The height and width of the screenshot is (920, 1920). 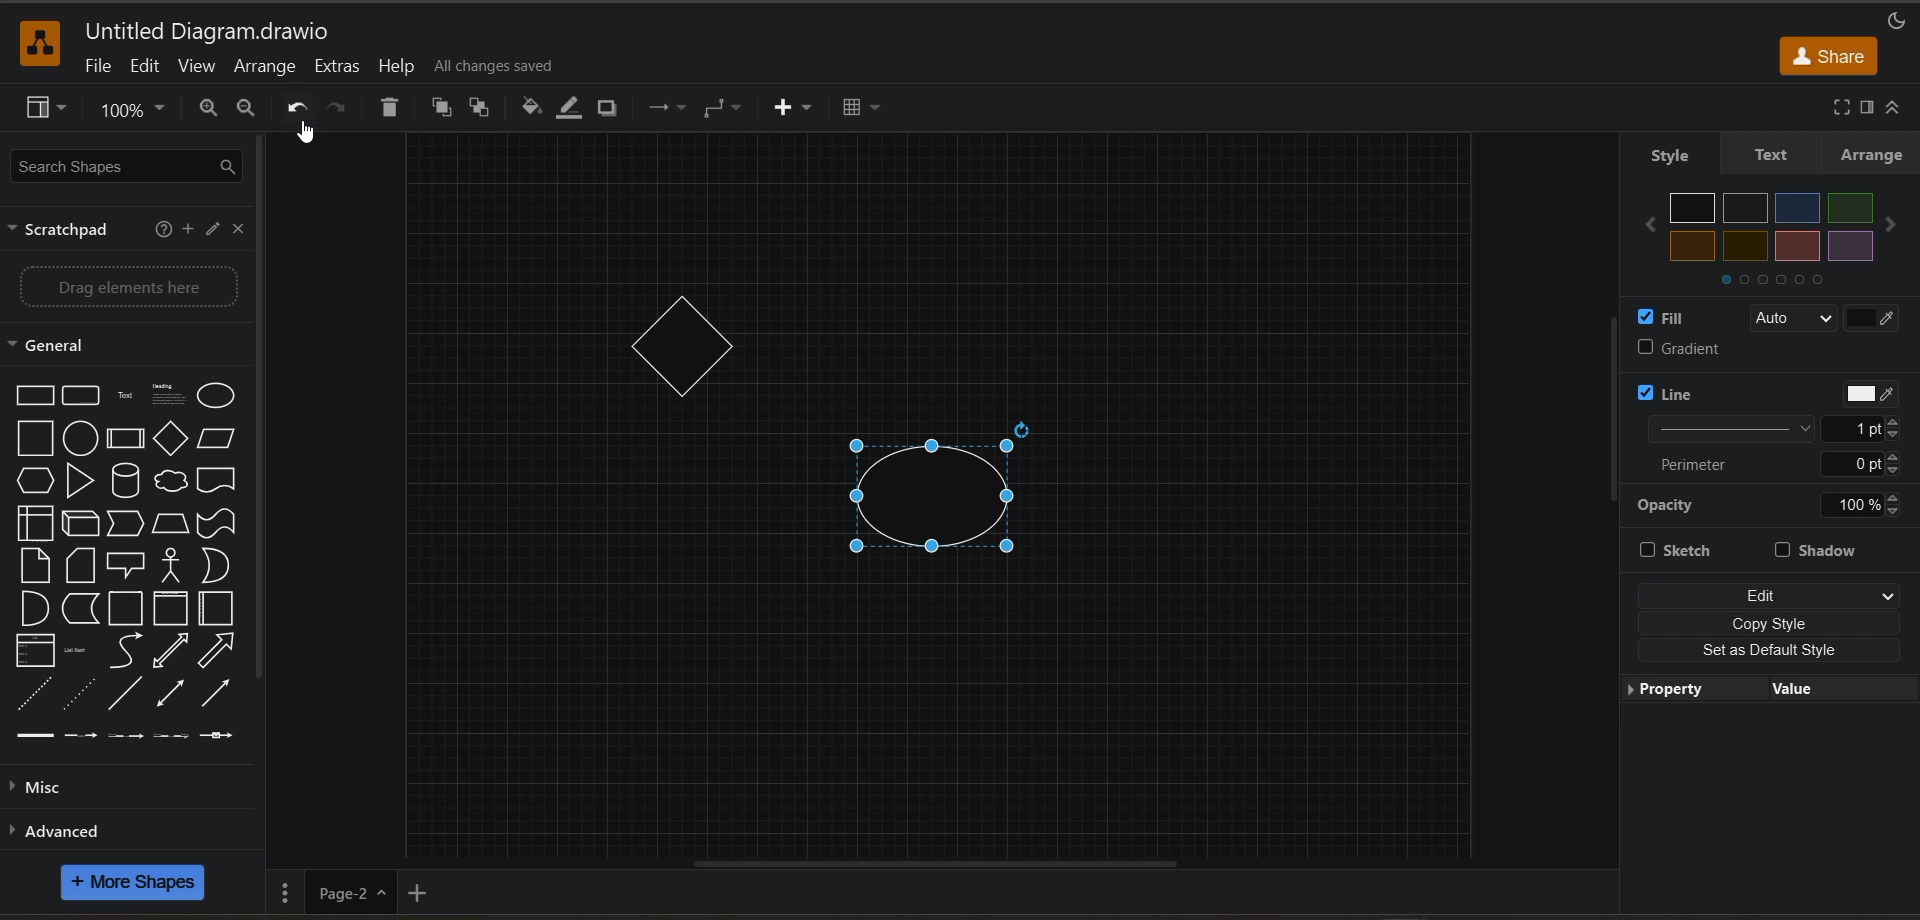 I want to click on Actor, so click(x=169, y=567).